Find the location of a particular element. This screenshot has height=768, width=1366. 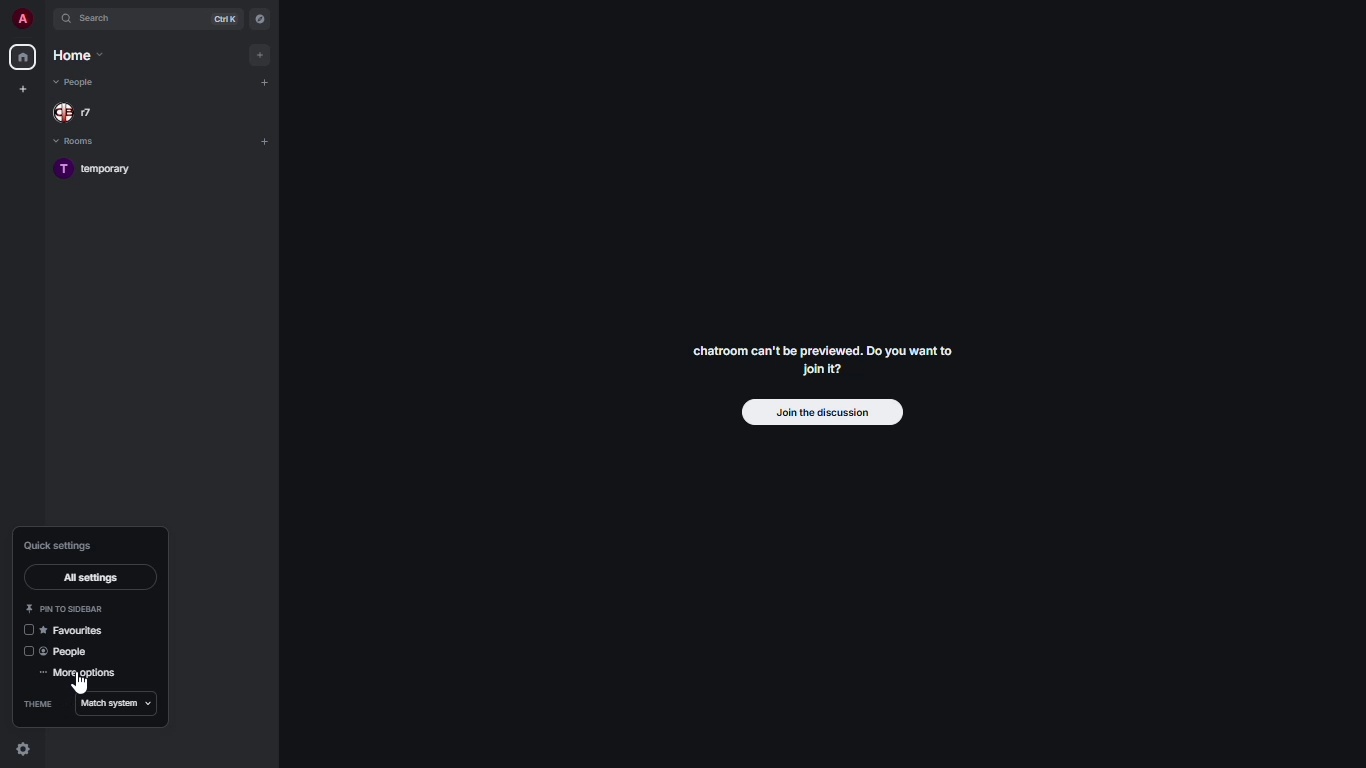

search is located at coordinates (100, 18).